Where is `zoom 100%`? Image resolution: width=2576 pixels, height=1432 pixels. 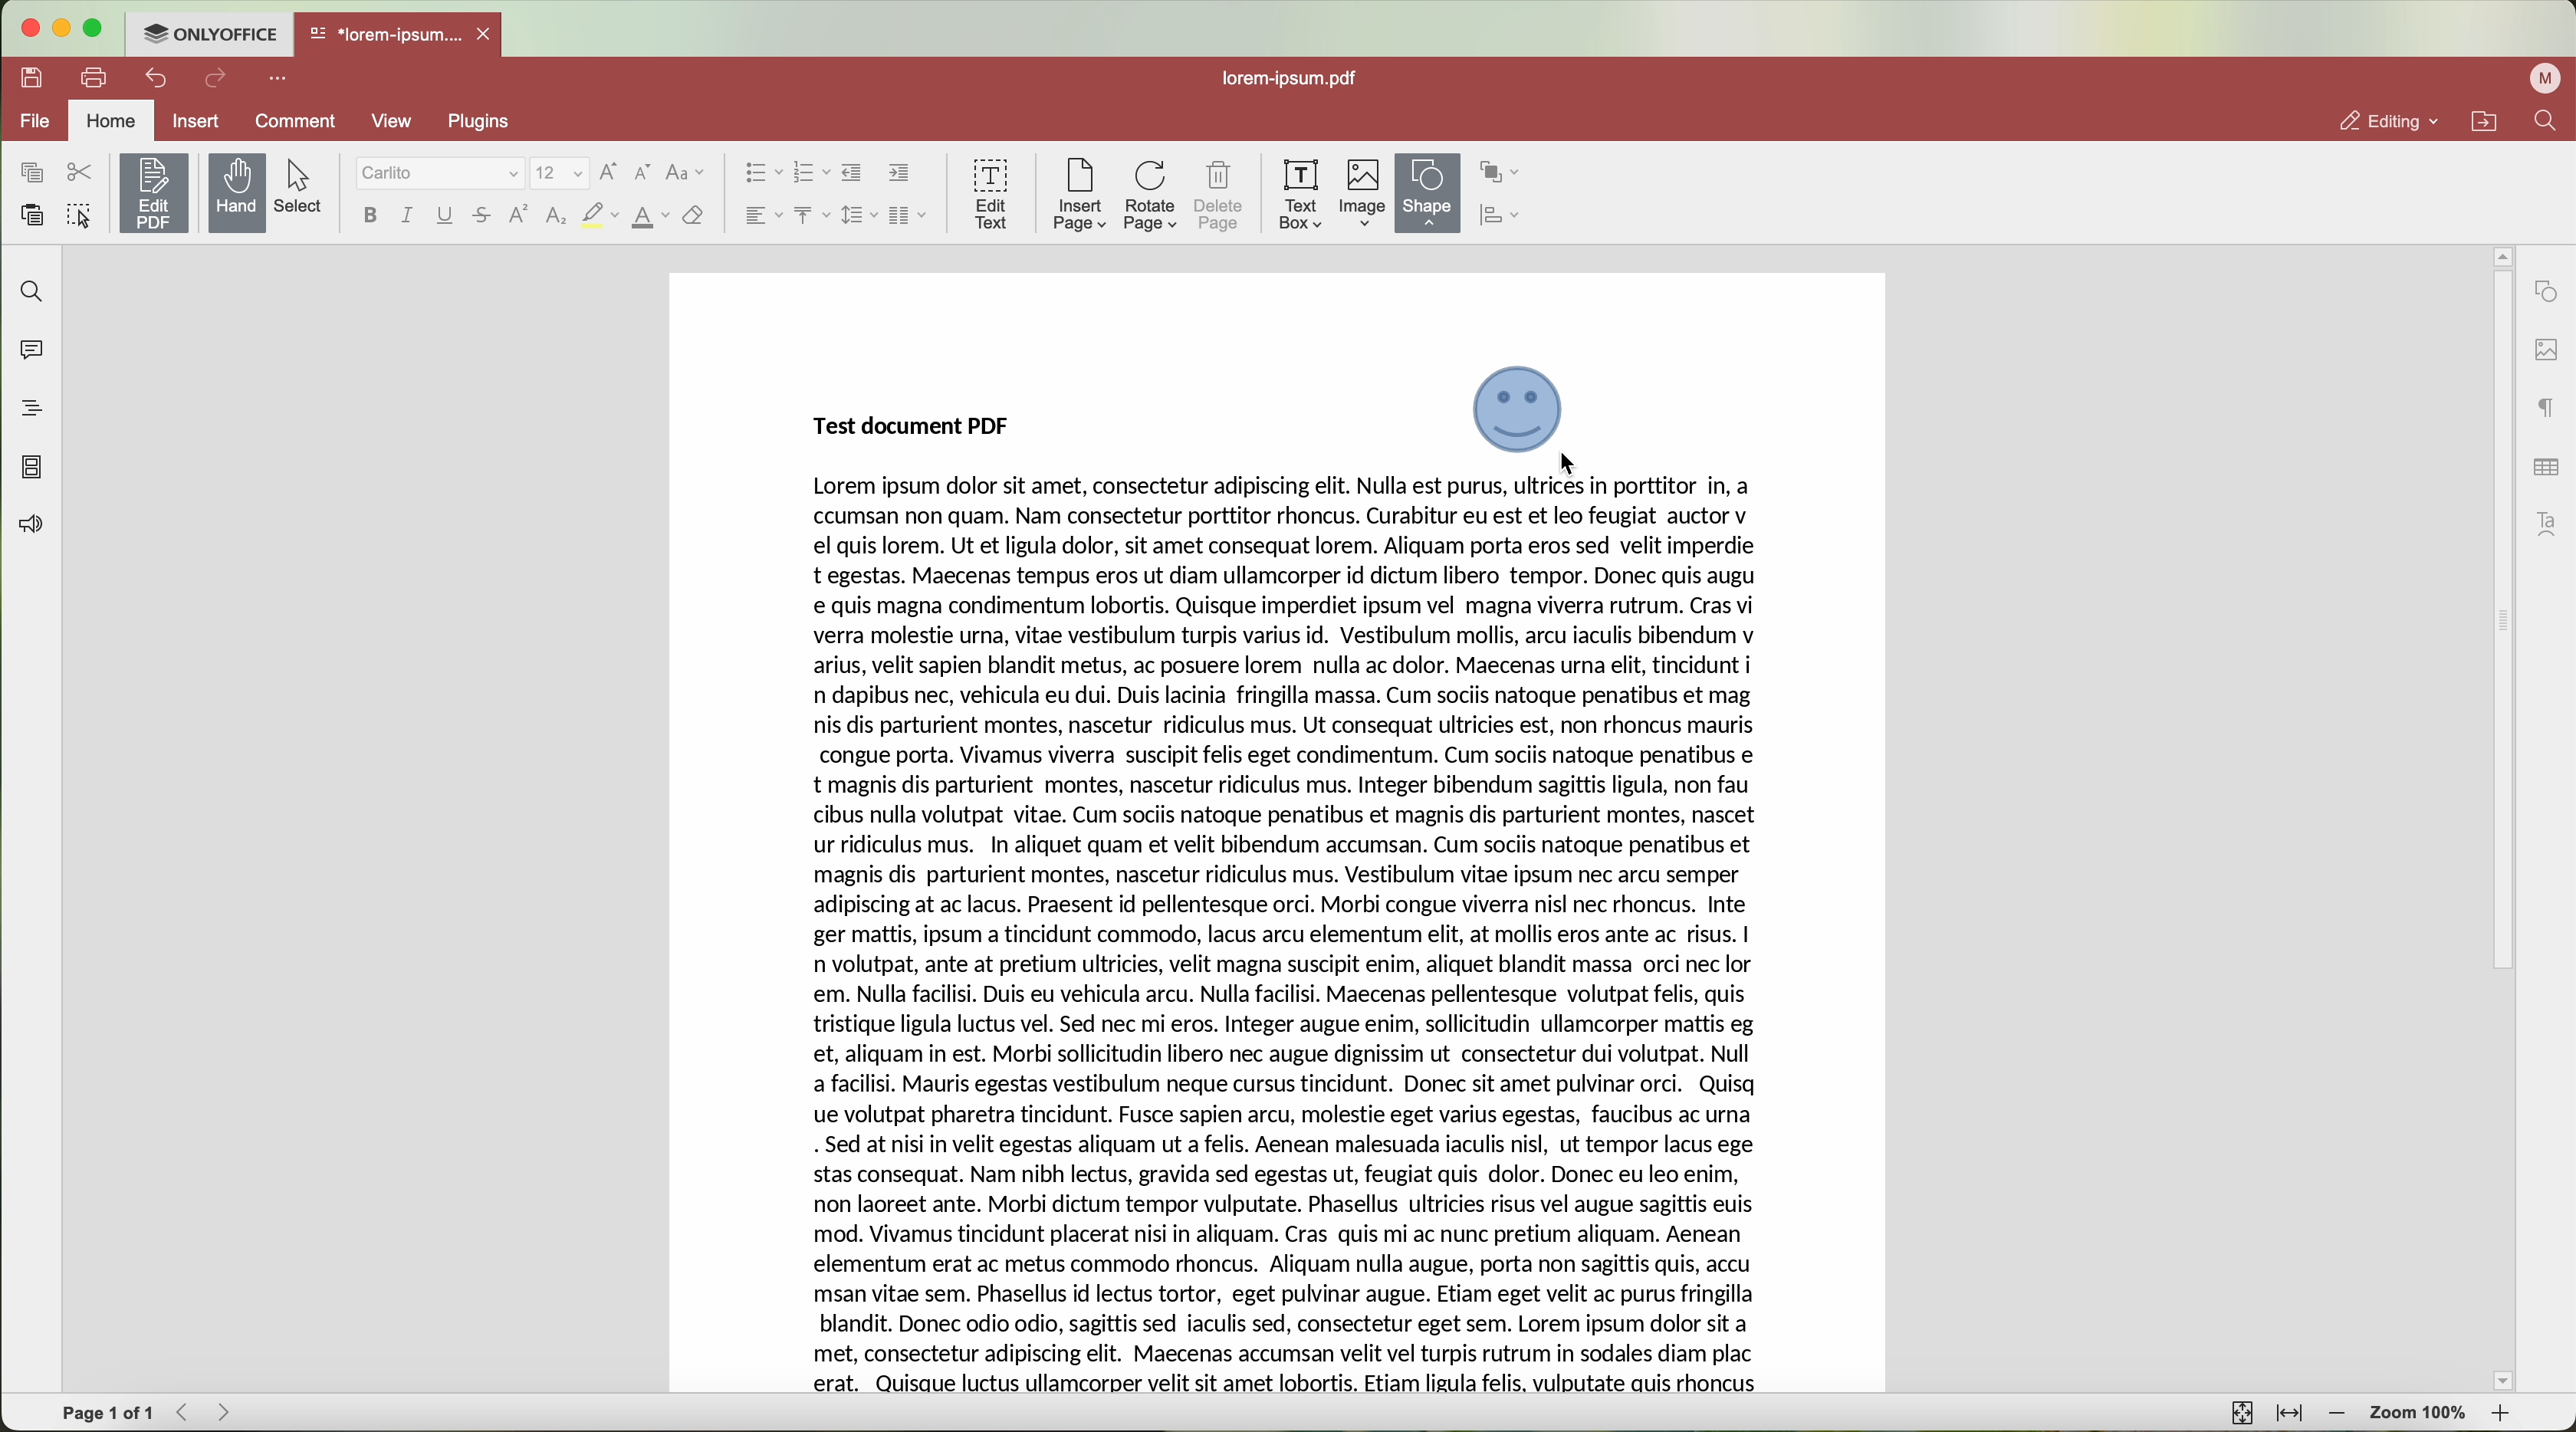 zoom 100% is located at coordinates (2418, 1415).